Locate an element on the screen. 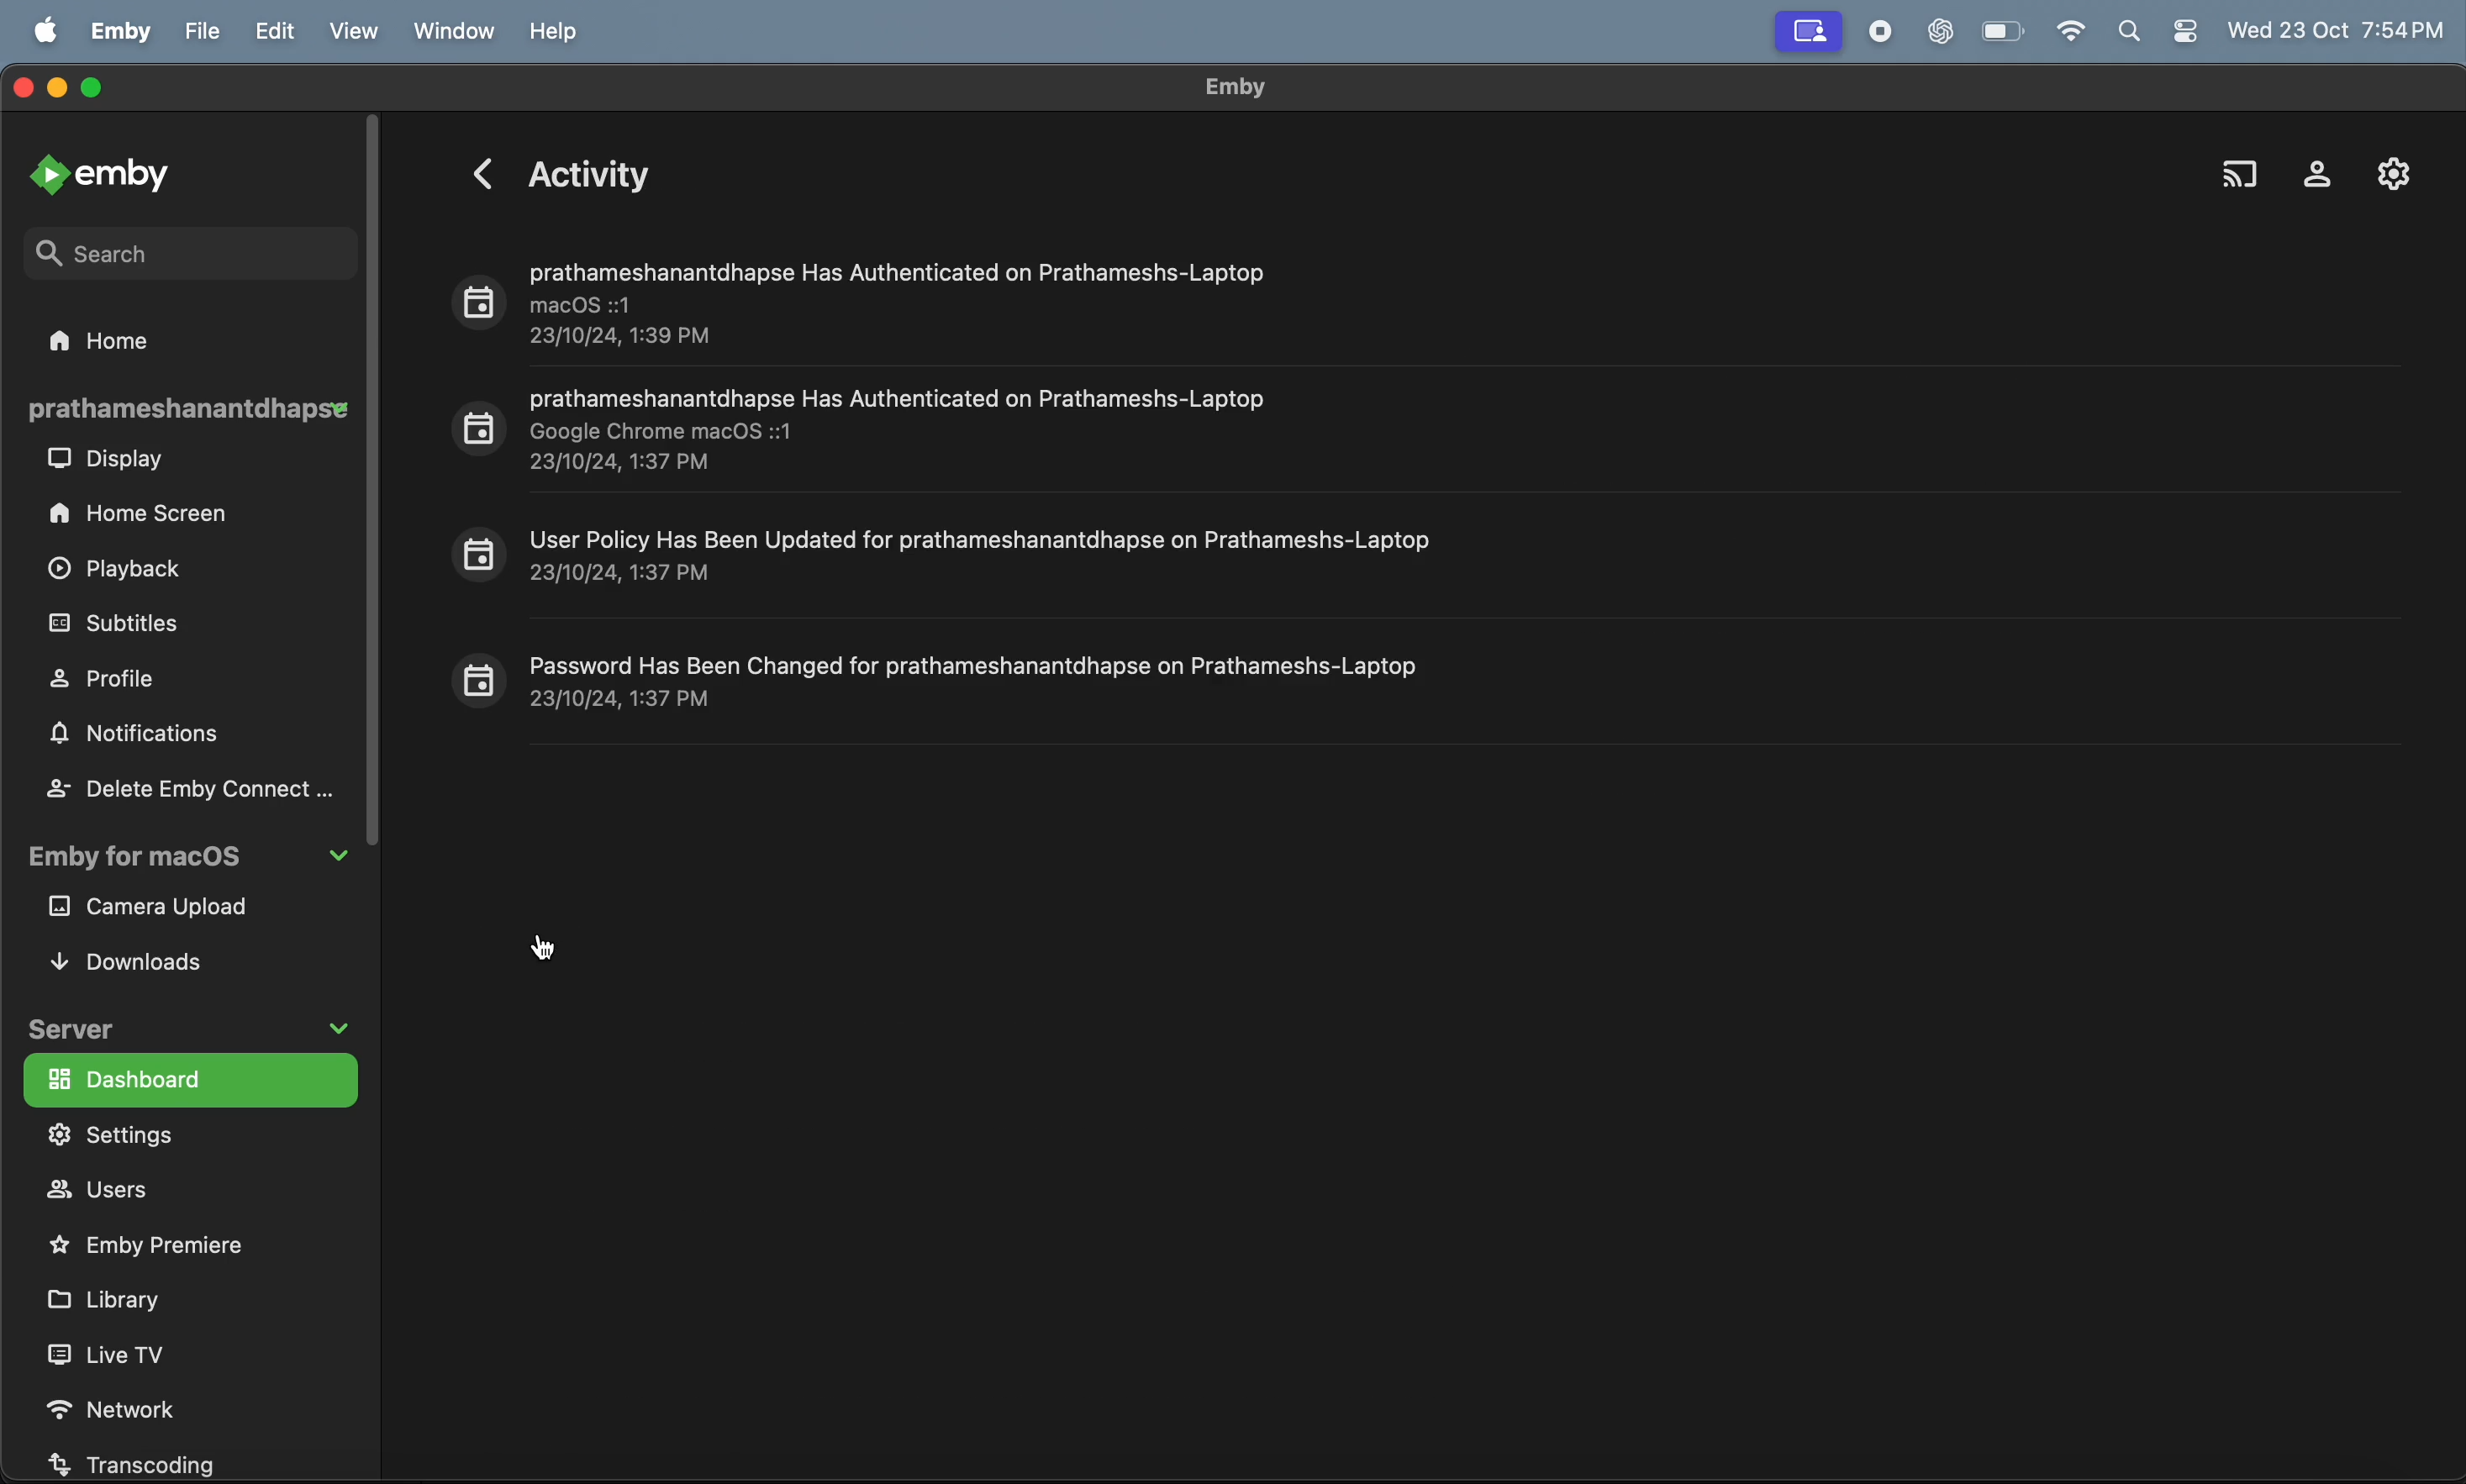 Image resolution: width=2466 pixels, height=1484 pixels. play back is located at coordinates (125, 573).